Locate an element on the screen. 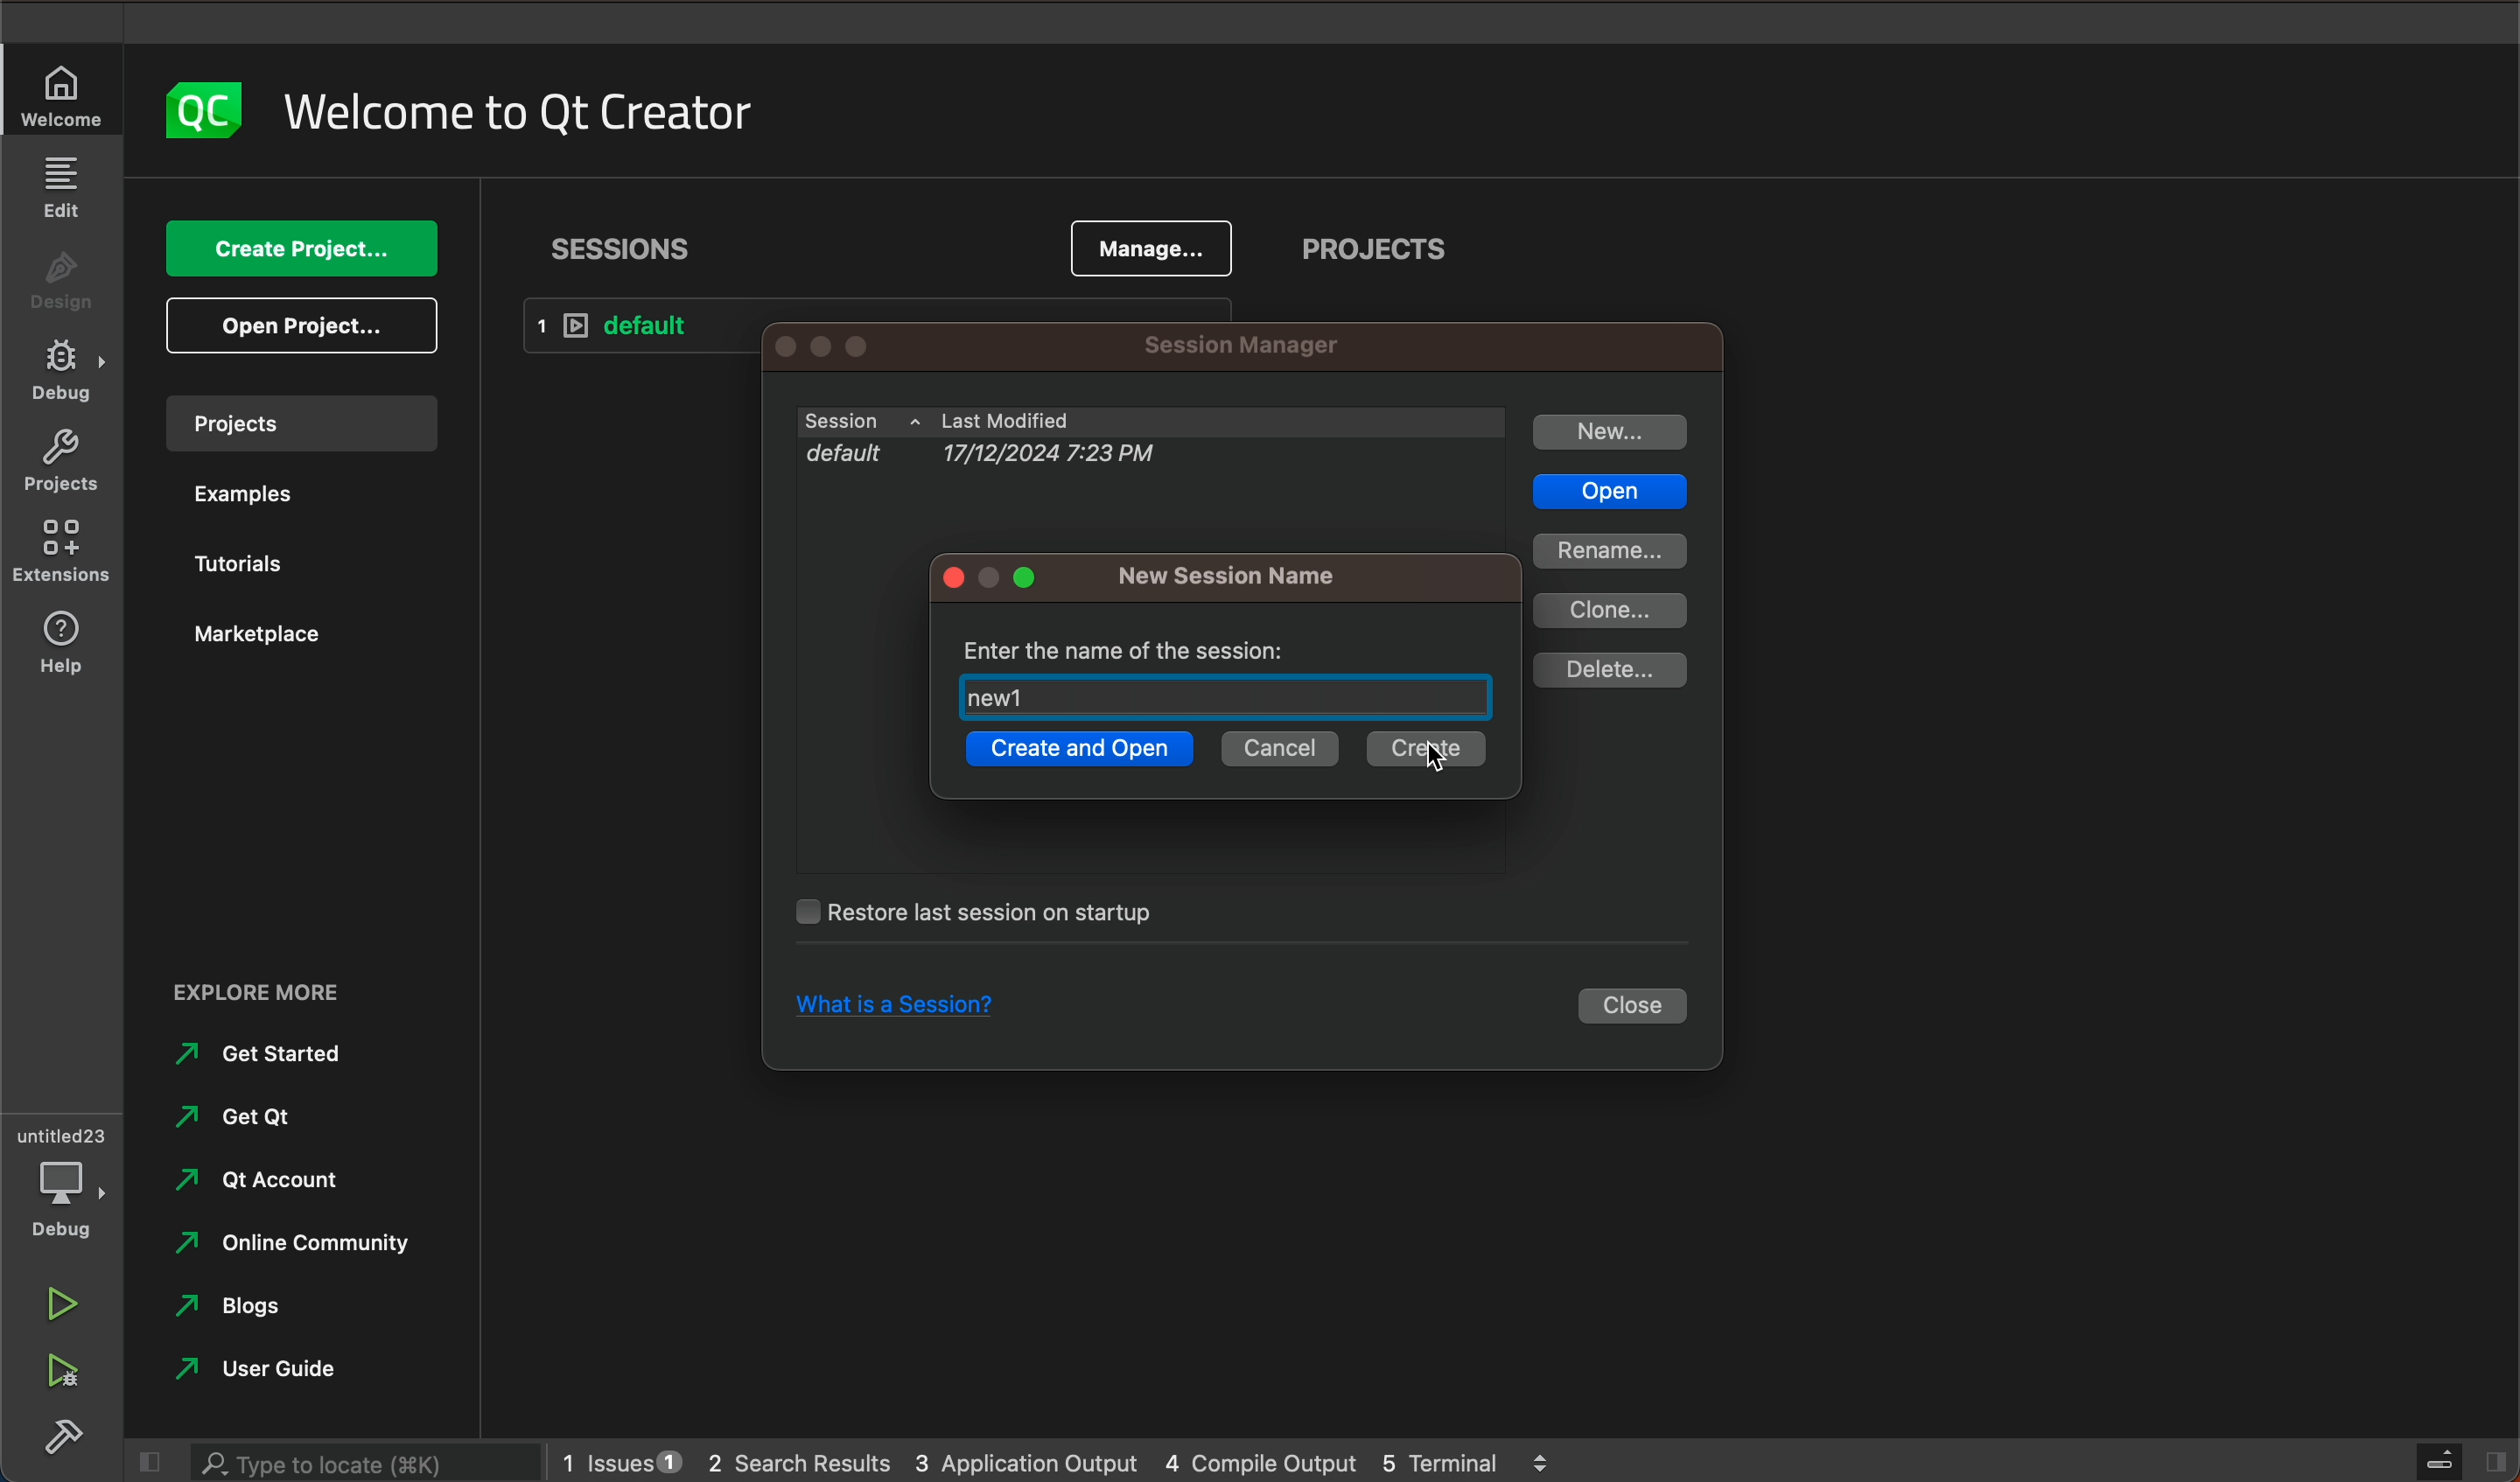 This screenshot has width=2520, height=1482. create is located at coordinates (1421, 751).